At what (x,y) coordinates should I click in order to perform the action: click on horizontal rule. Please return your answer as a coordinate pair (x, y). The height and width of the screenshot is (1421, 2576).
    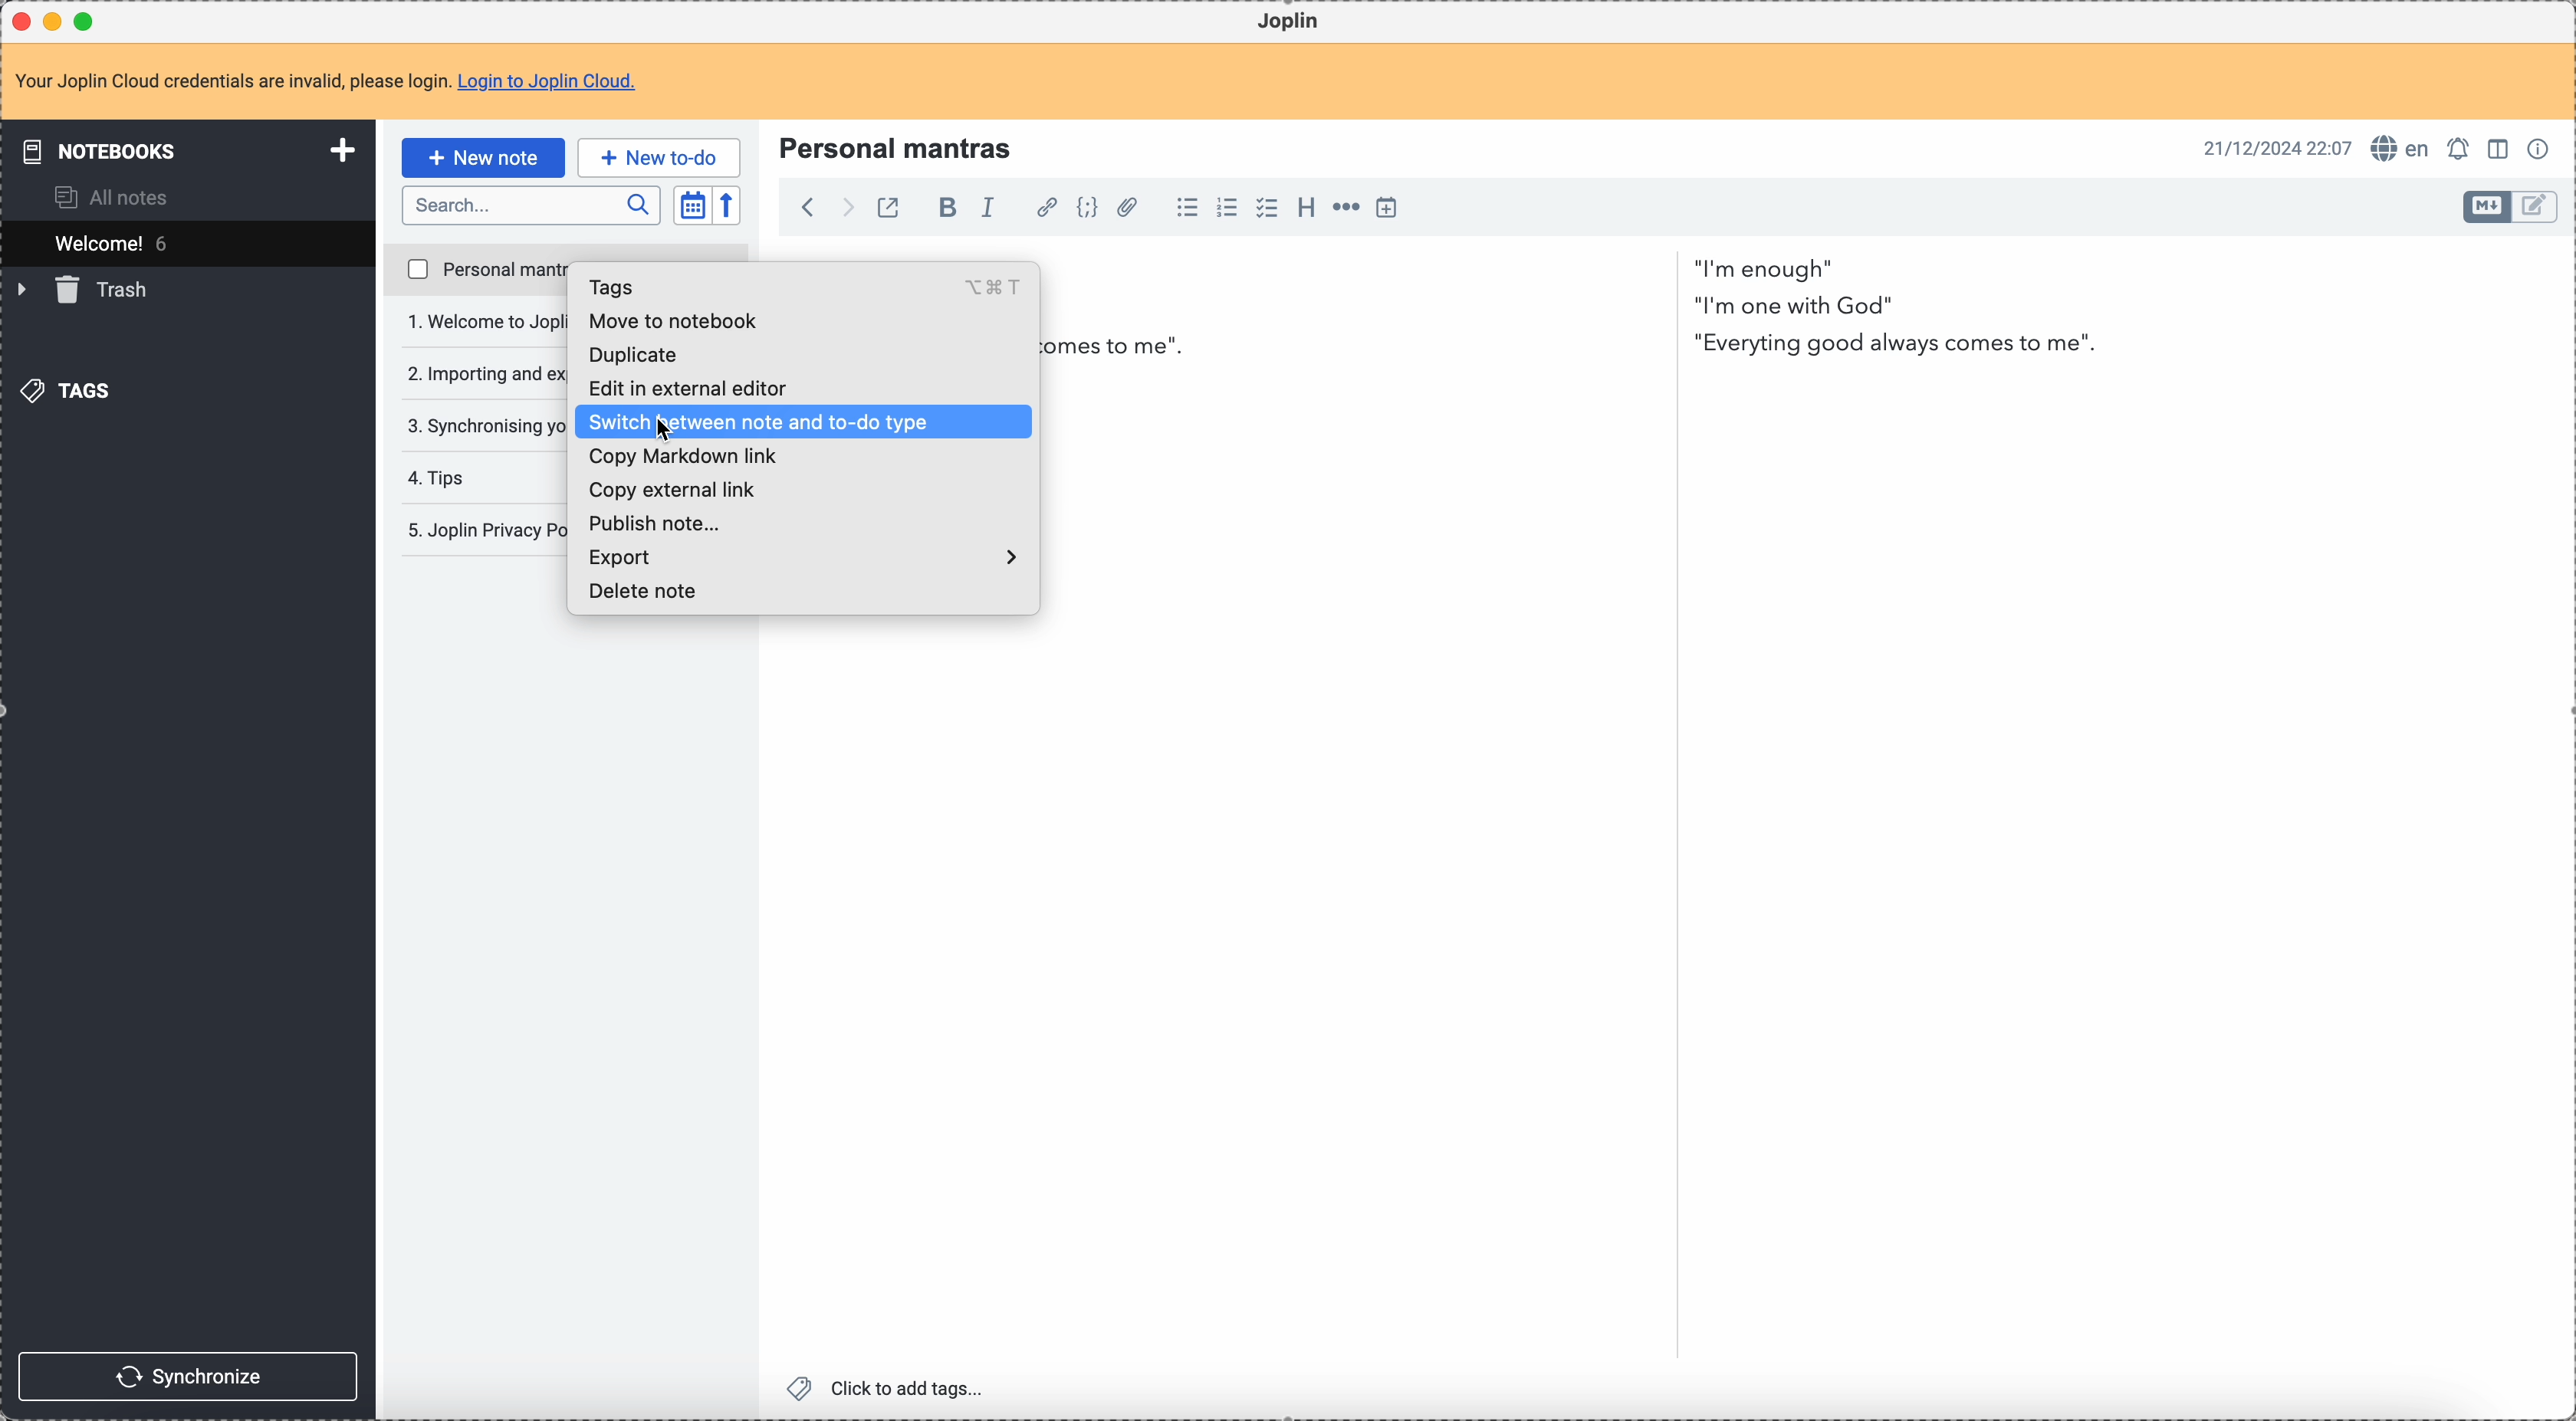
    Looking at the image, I should click on (1345, 210).